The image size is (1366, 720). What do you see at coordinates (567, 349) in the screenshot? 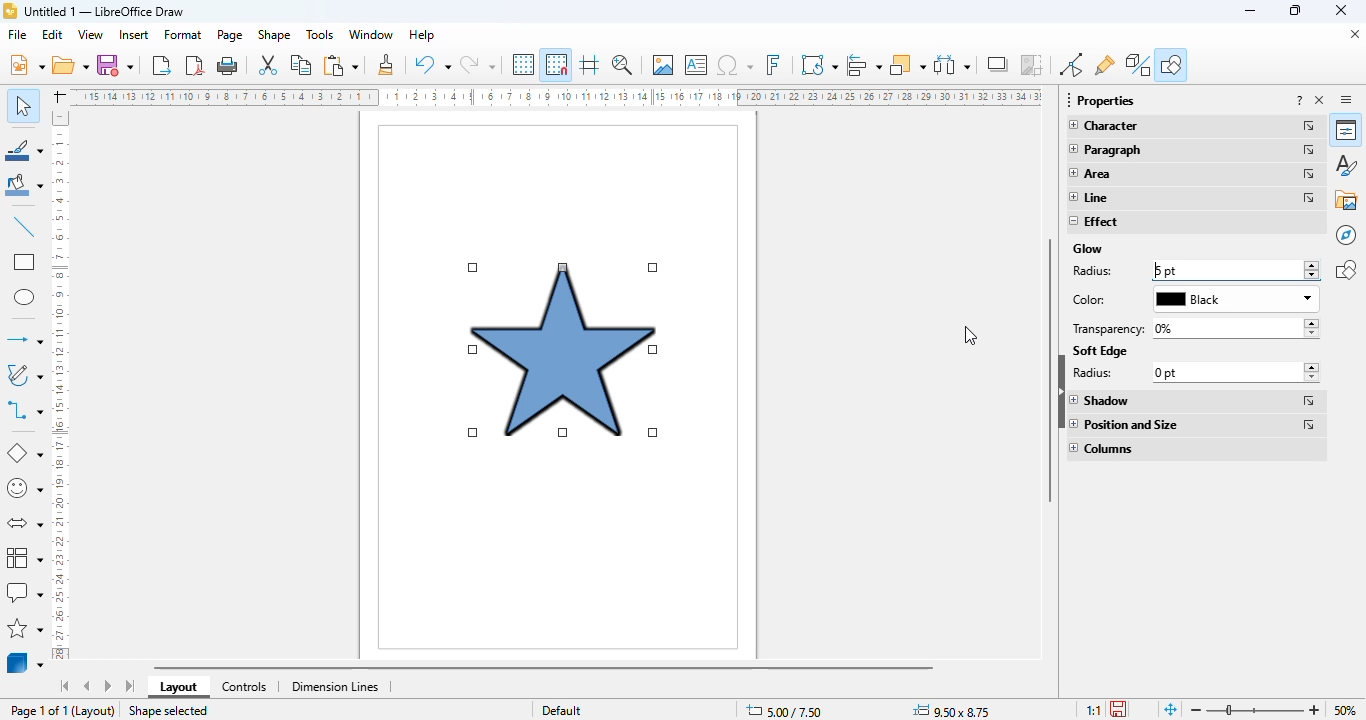
I see `glow effect added to star shape` at bounding box center [567, 349].